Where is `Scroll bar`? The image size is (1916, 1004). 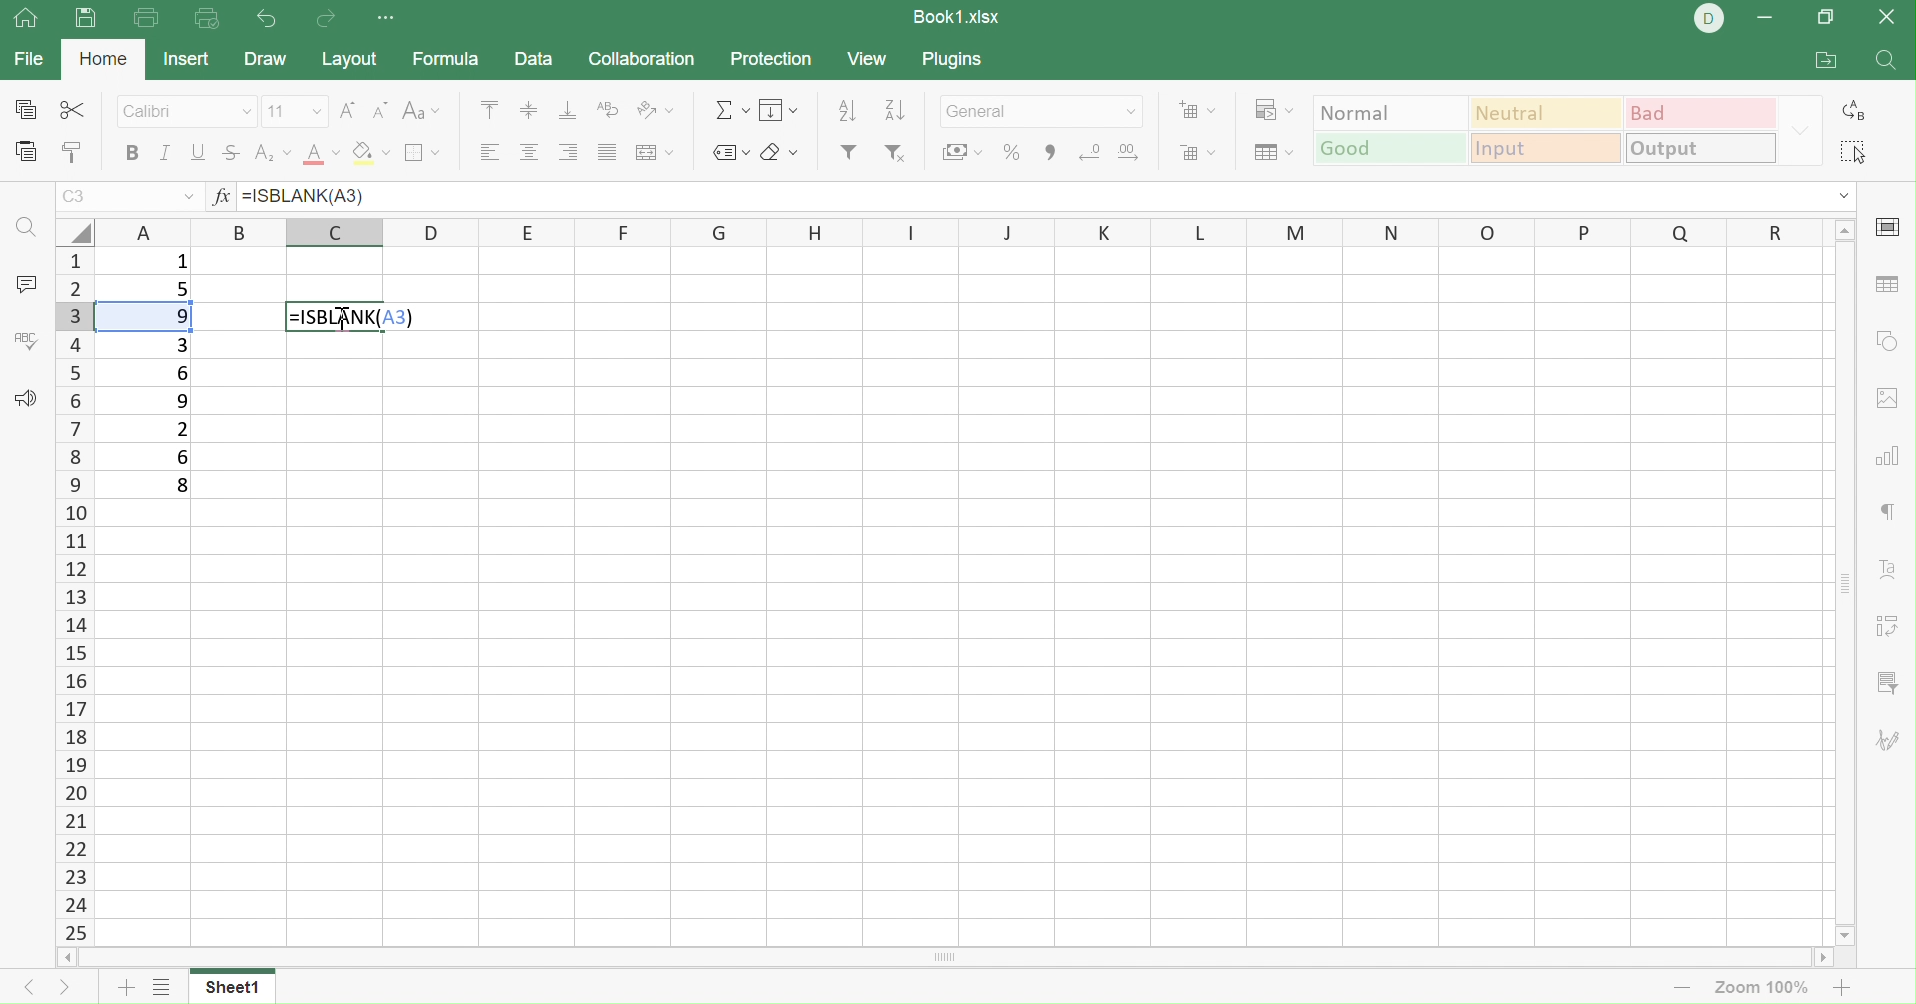
Scroll bar is located at coordinates (1845, 580).